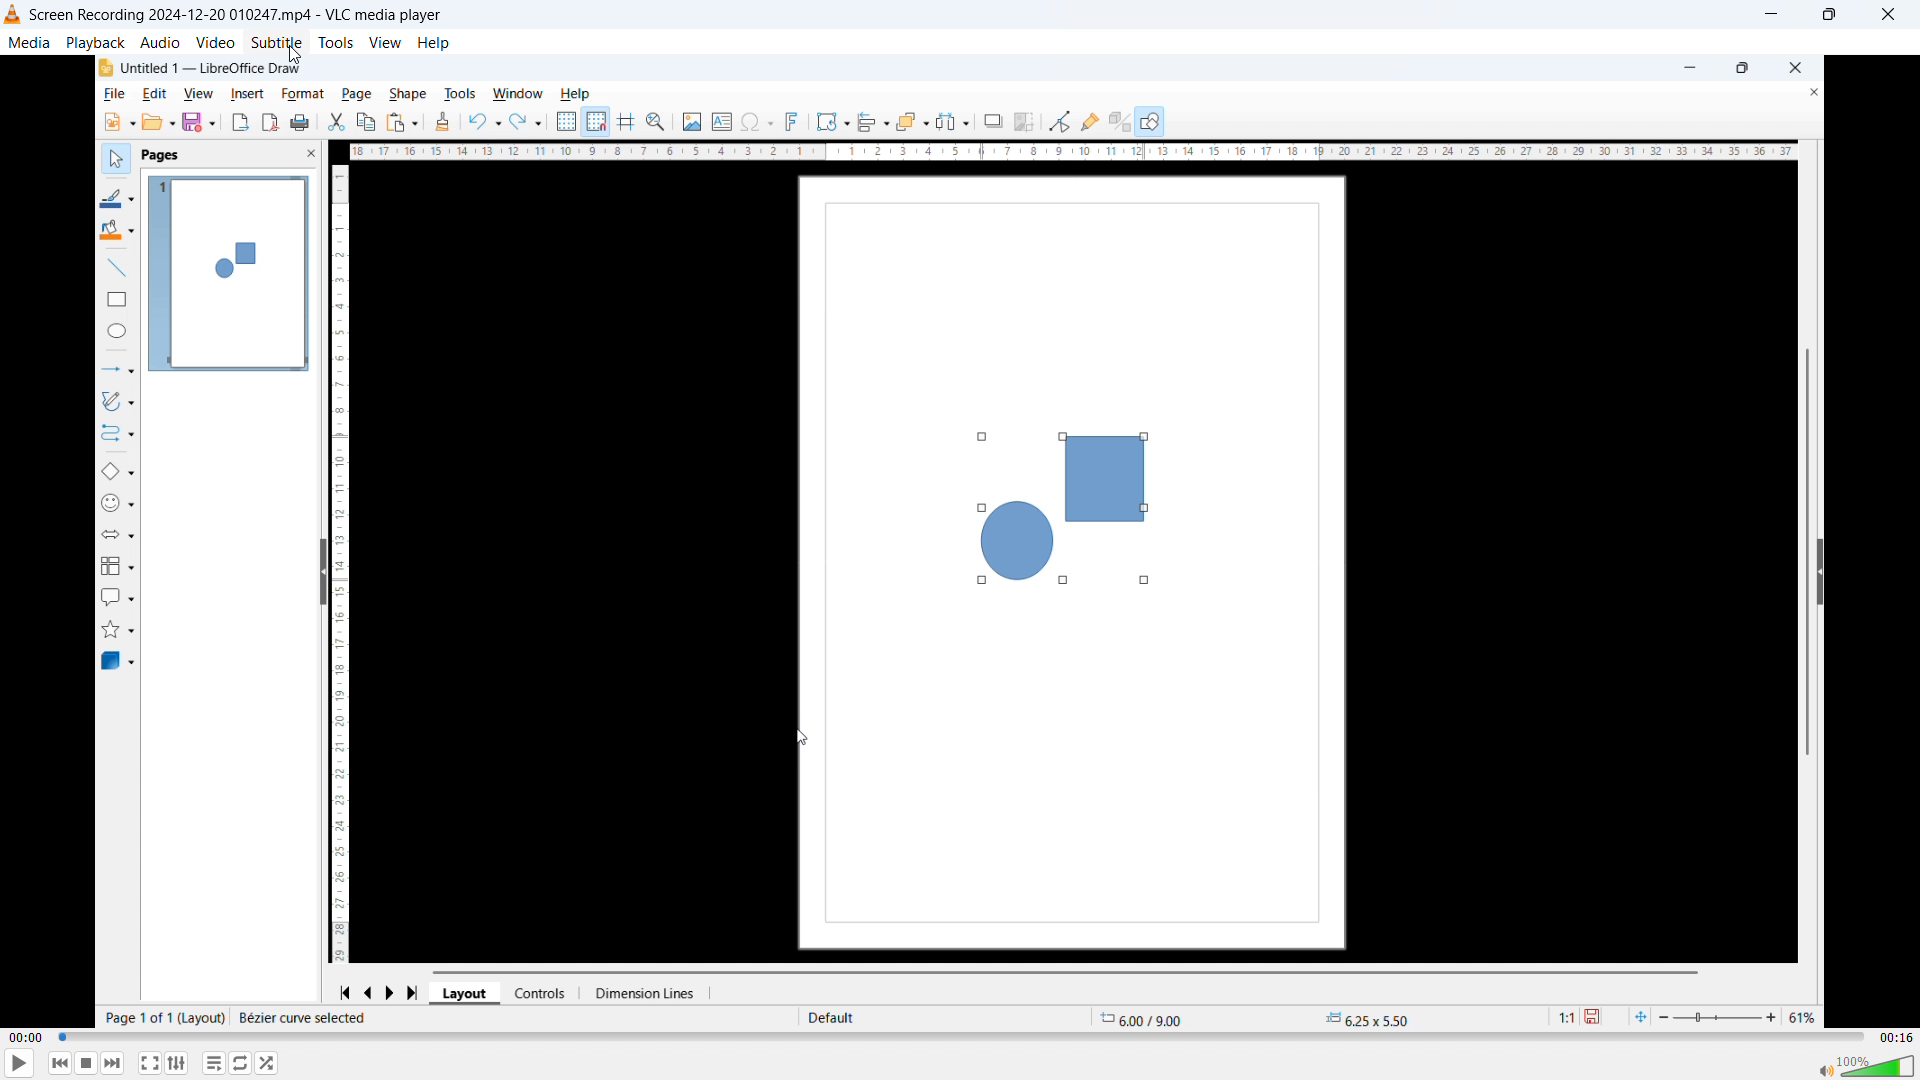 The width and height of the screenshot is (1920, 1080). What do you see at coordinates (956, 122) in the screenshot?
I see `select at least three object to distribute` at bounding box center [956, 122].